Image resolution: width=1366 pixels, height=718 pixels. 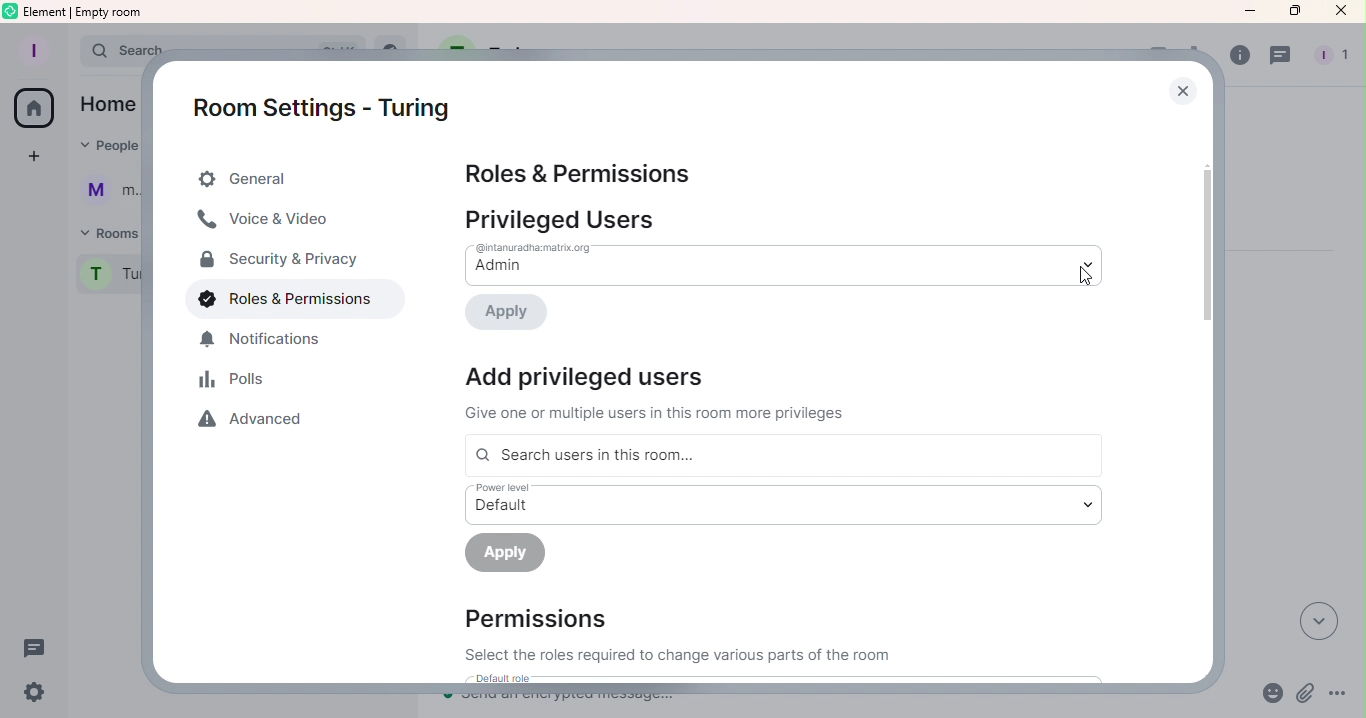 What do you see at coordinates (509, 313) in the screenshot?
I see `Apply` at bounding box center [509, 313].